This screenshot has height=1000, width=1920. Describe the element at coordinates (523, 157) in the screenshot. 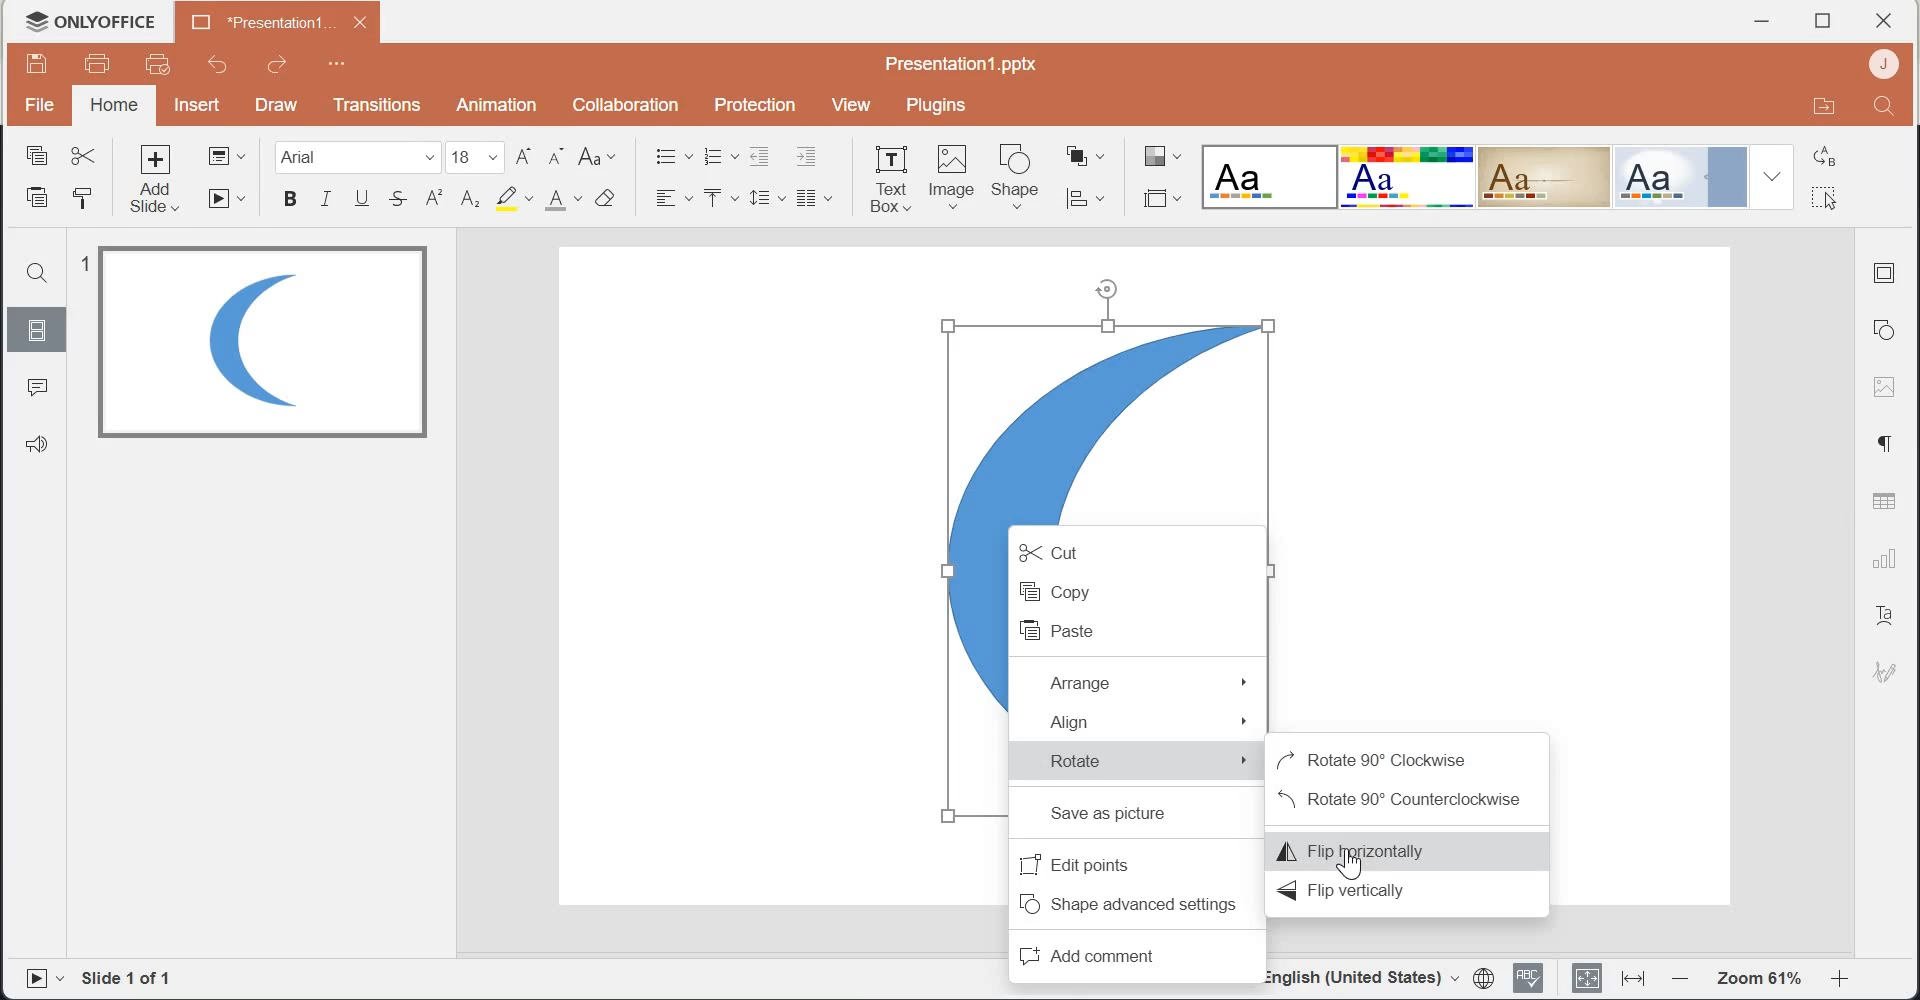

I see `Increment font size` at that location.